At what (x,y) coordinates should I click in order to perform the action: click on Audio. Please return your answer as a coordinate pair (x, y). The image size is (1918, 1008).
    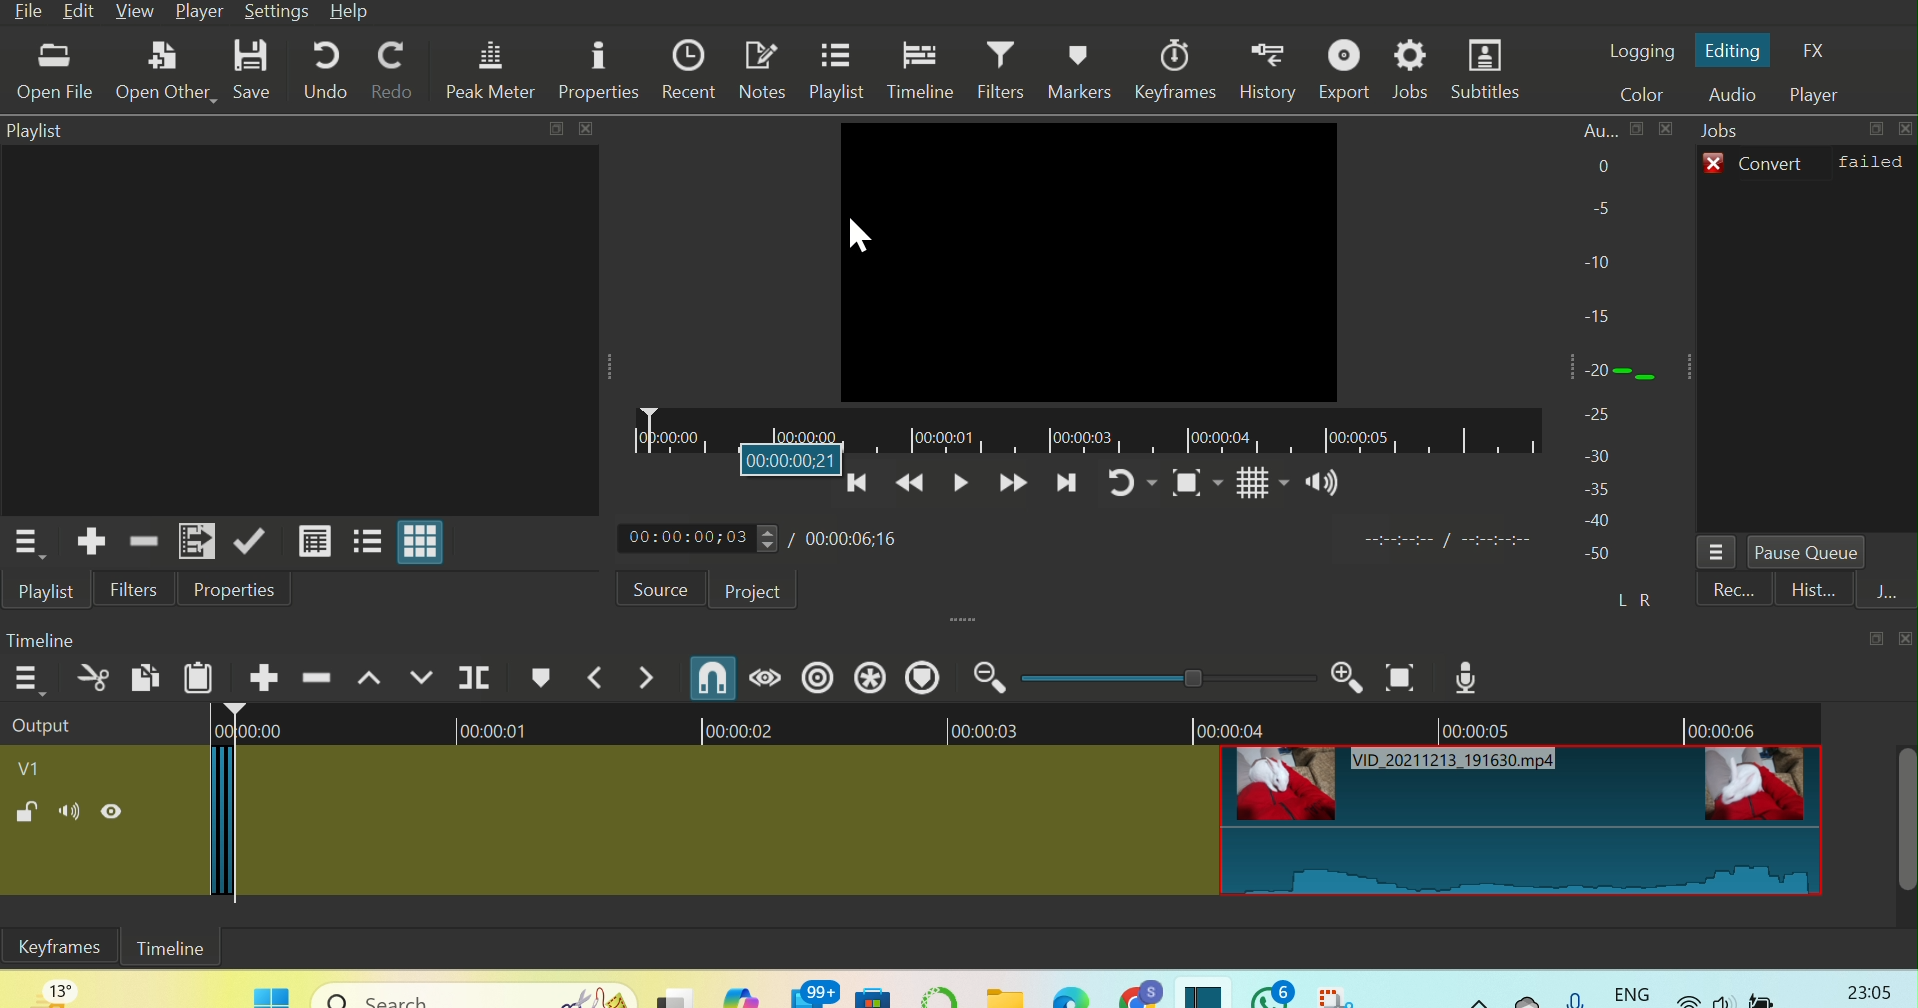
    Looking at the image, I should click on (1725, 95).